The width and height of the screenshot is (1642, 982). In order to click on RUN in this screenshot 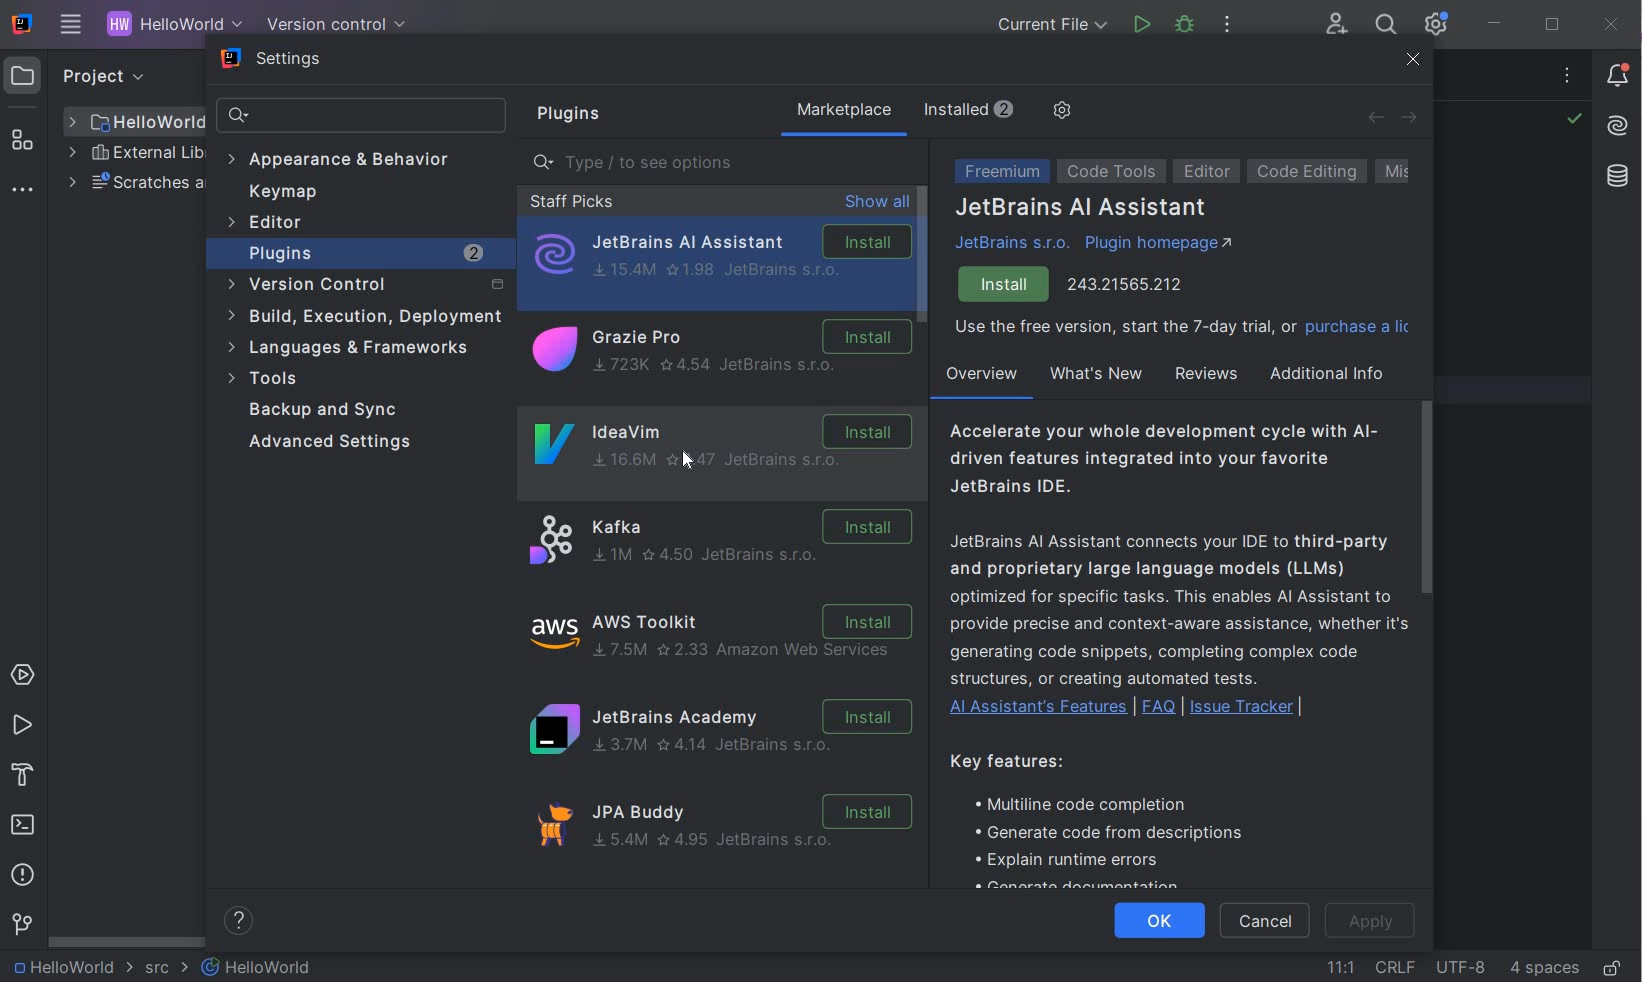, I will do `click(1142, 25)`.